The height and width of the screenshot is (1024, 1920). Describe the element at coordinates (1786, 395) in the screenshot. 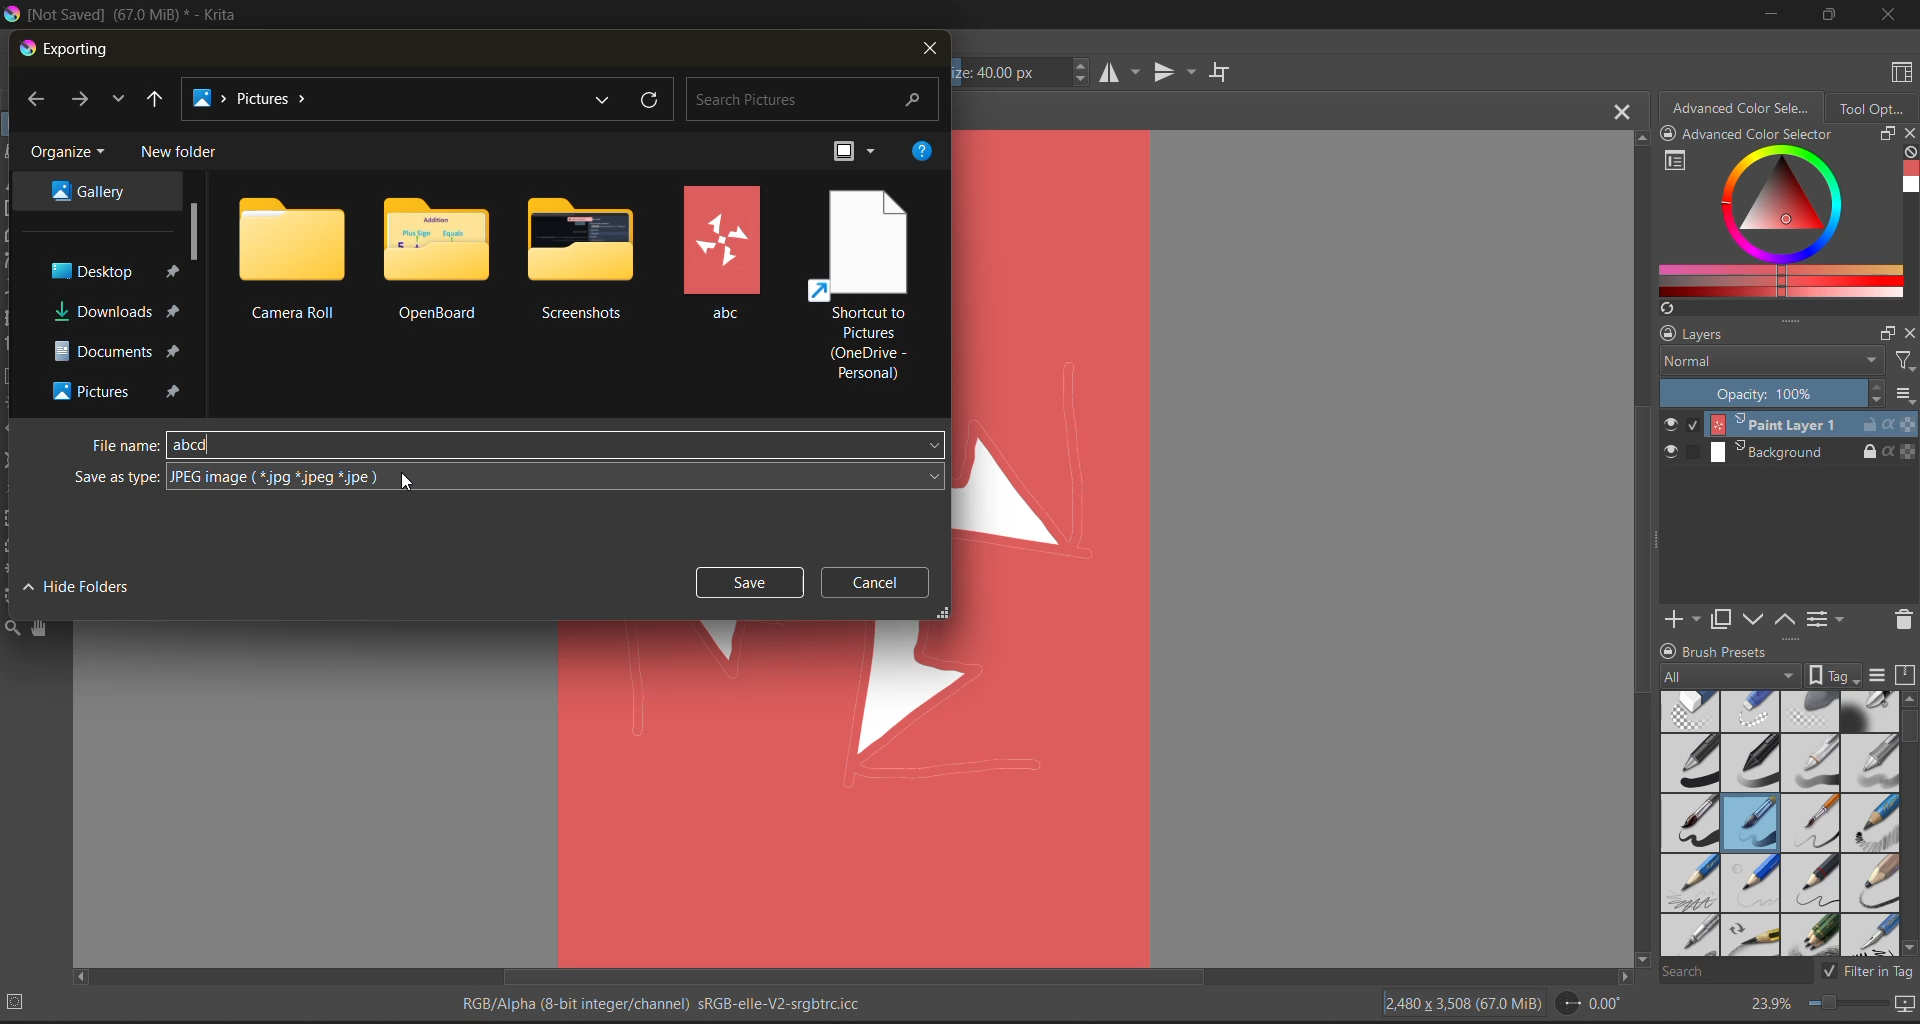

I see `opacity` at that location.